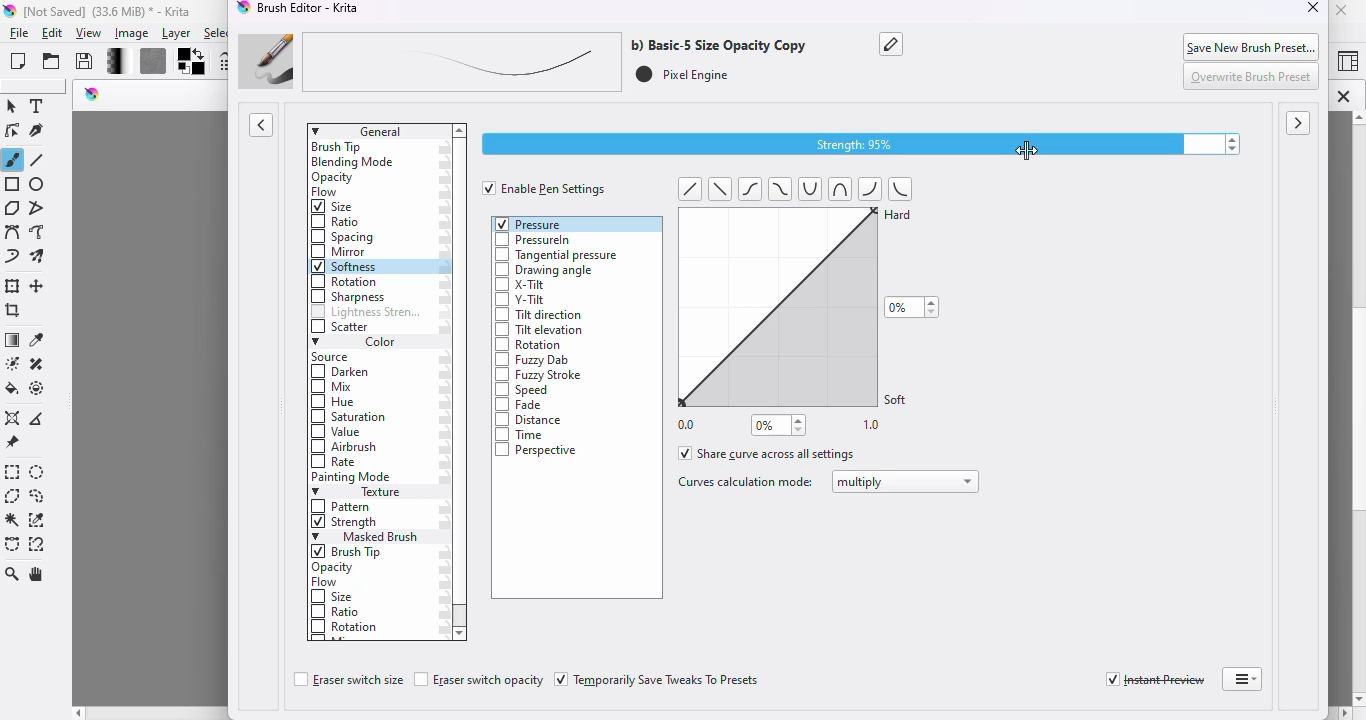 The image size is (1366, 720). What do you see at coordinates (898, 398) in the screenshot?
I see `Soft` at bounding box center [898, 398].